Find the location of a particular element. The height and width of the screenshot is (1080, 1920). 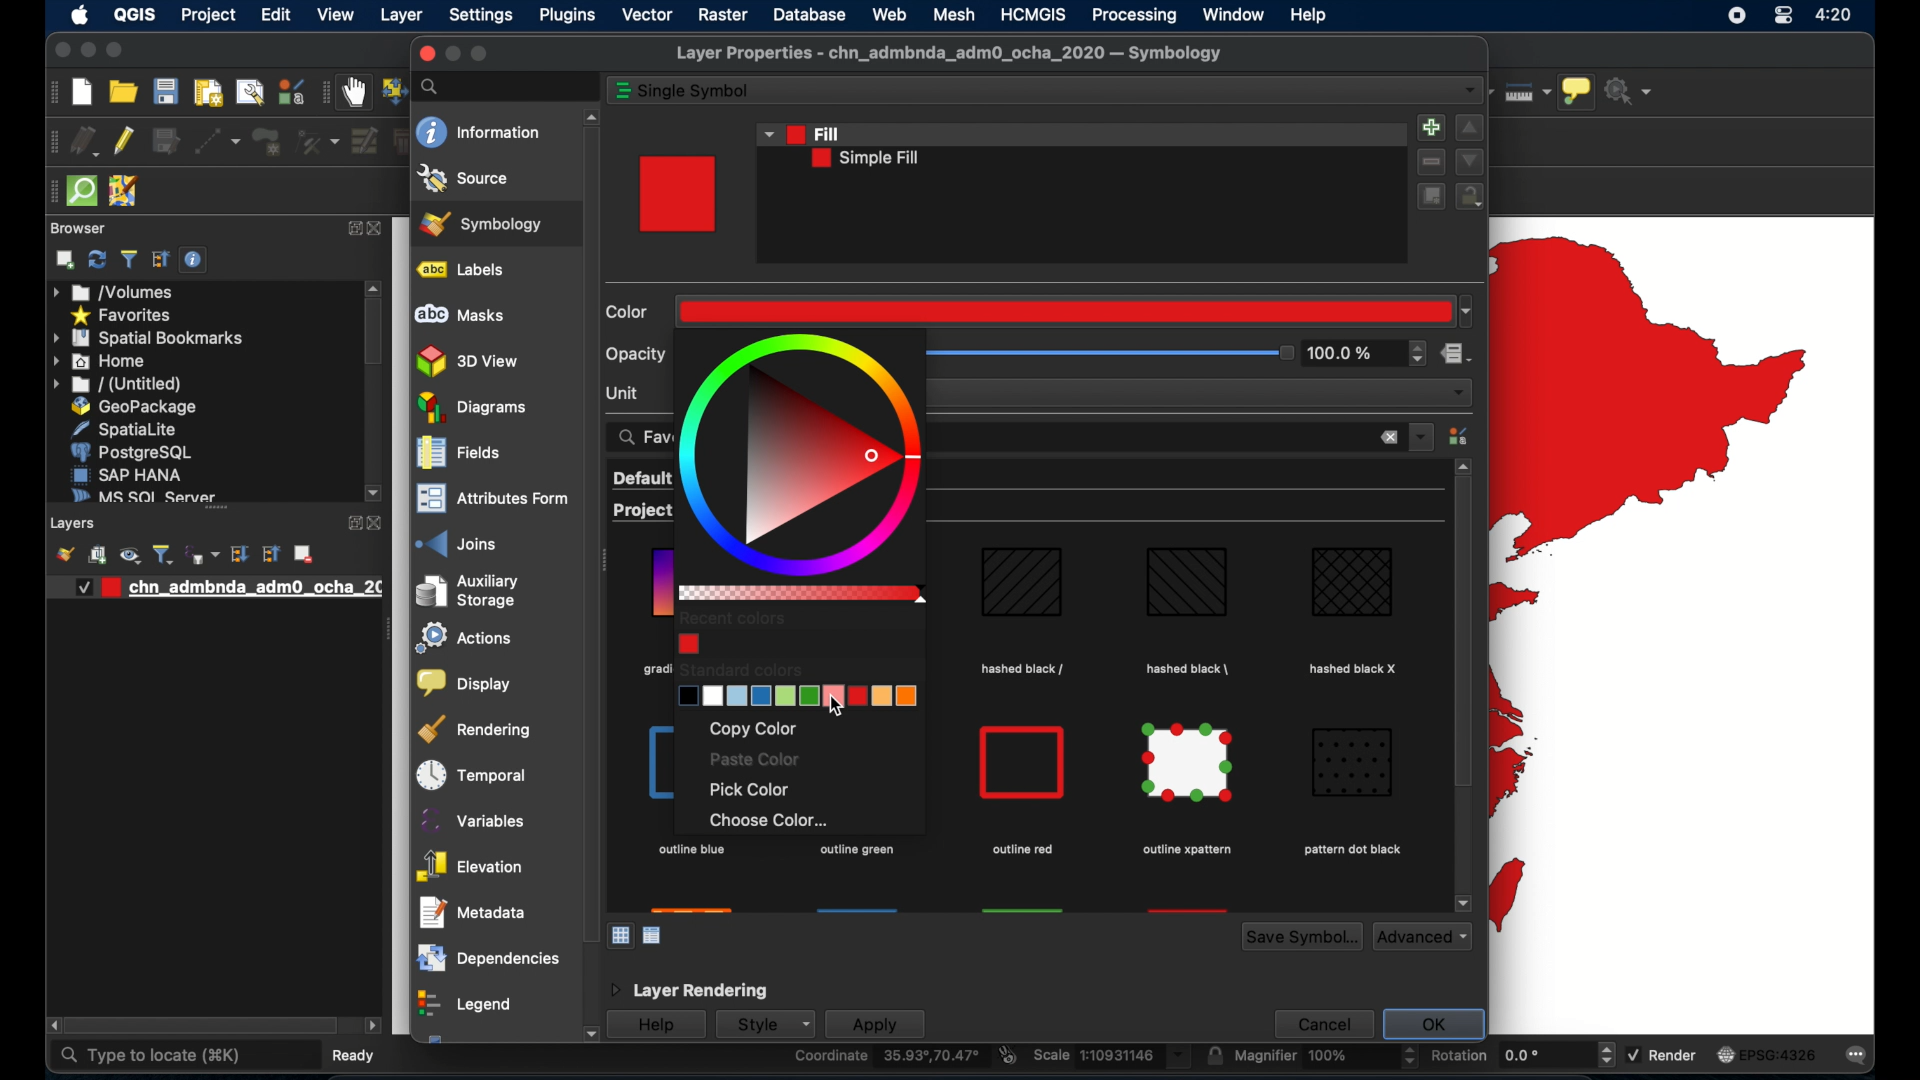

filter legend by expression is located at coordinates (204, 554).